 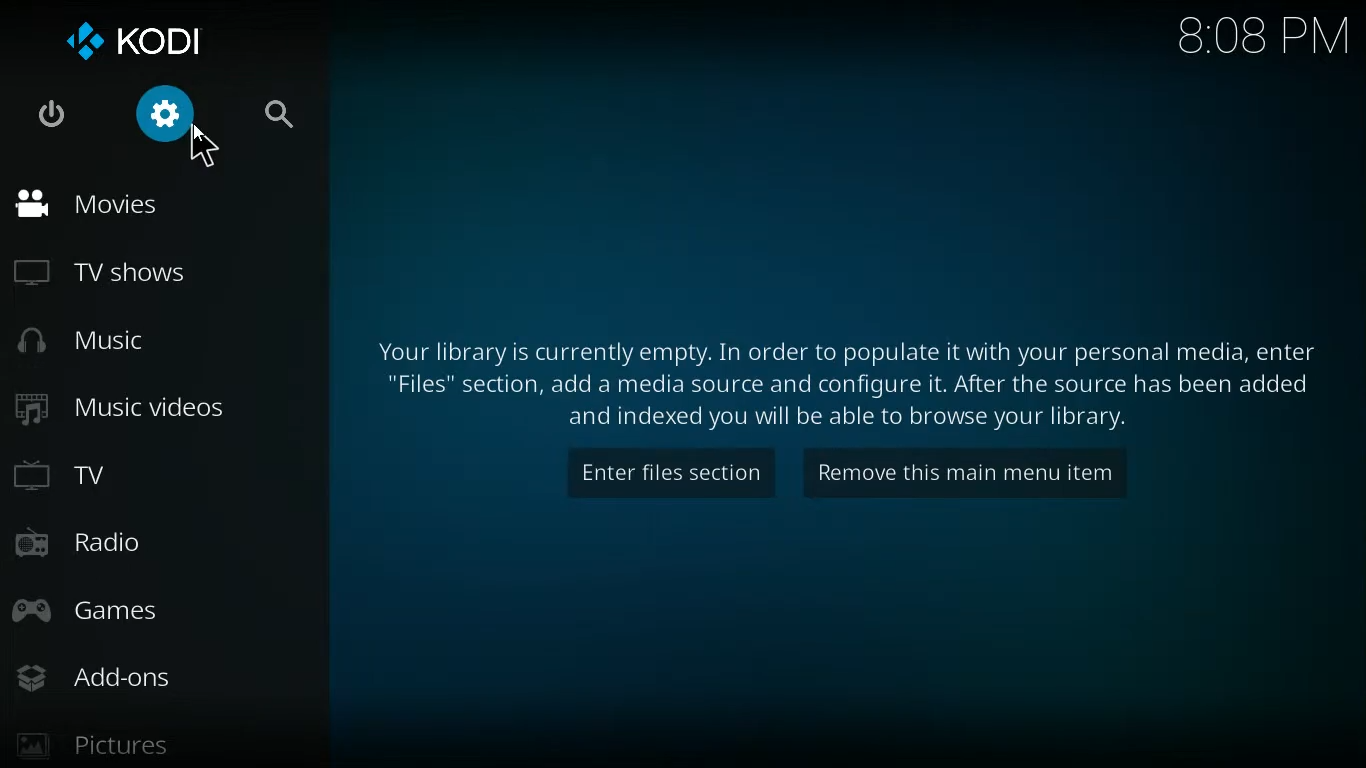 I want to click on settings, so click(x=163, y=127).